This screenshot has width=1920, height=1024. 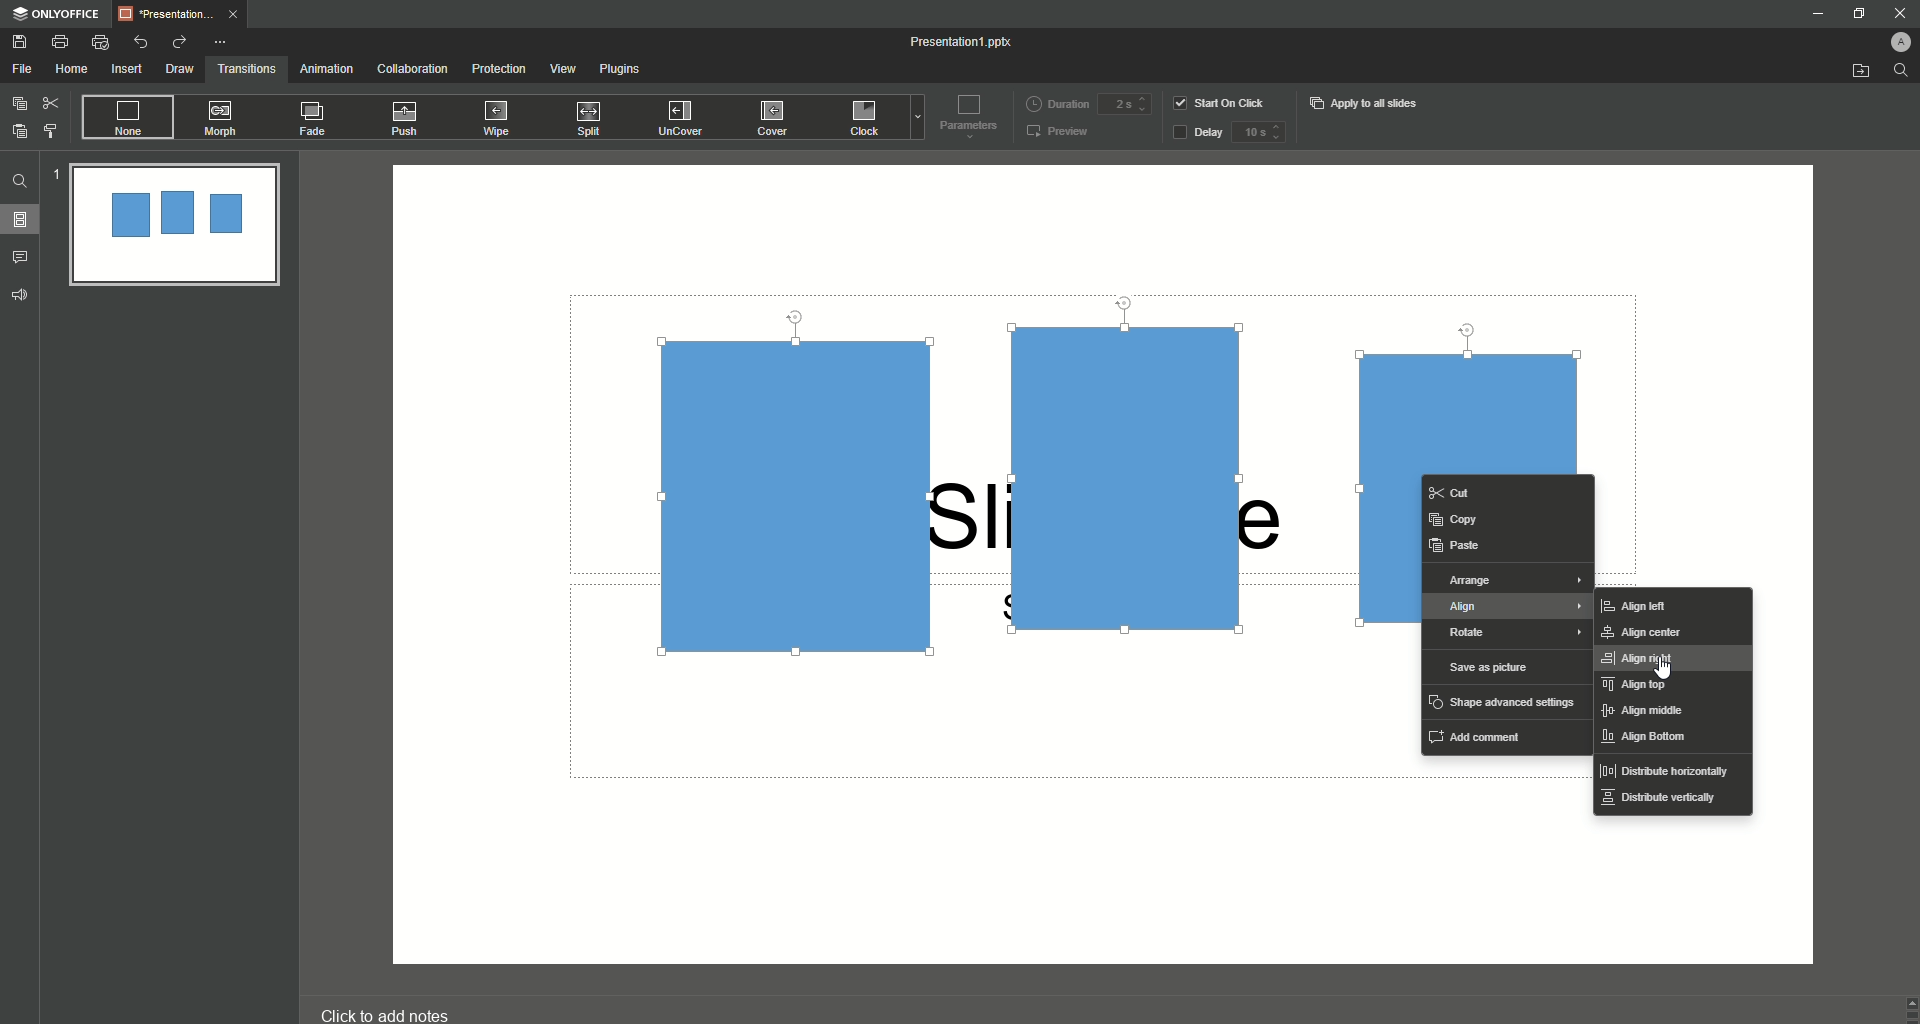 I want to click on Restore, so click(x=1854, y=14).